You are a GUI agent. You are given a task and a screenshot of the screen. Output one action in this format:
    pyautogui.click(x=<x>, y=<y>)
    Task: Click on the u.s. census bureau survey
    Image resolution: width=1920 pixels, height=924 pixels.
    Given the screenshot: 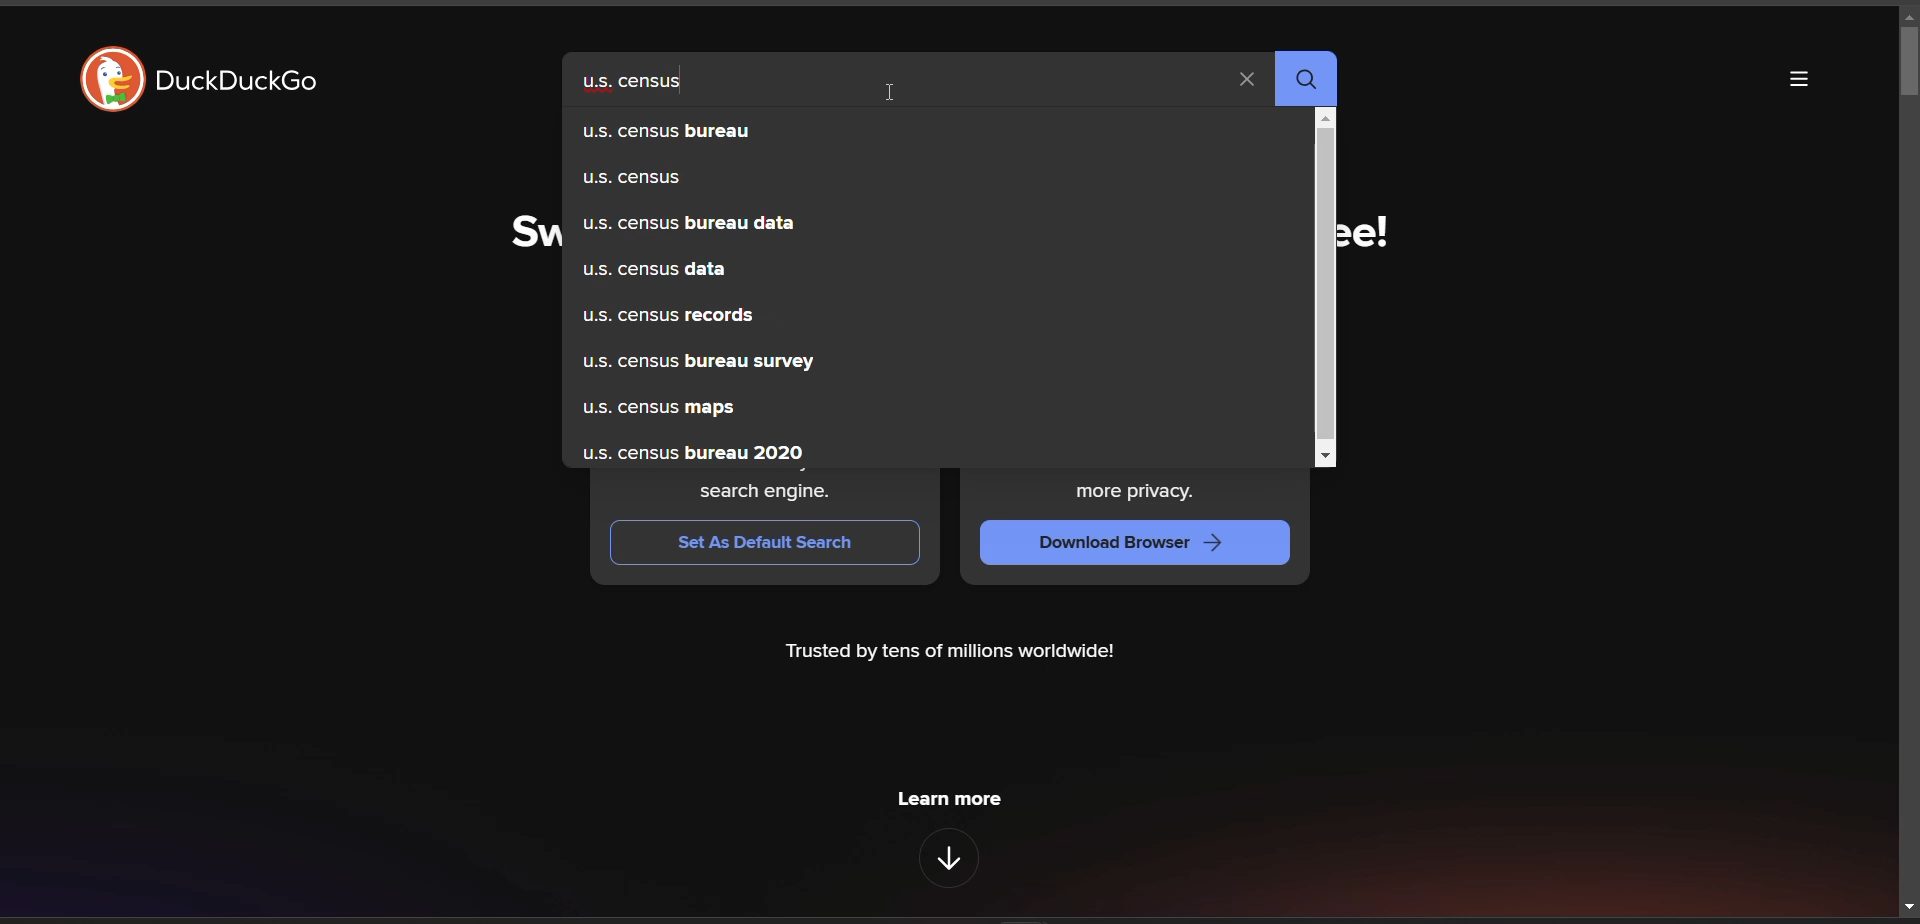 What is the action you would take?
    pyautogui.click(x=921, y=364)
    